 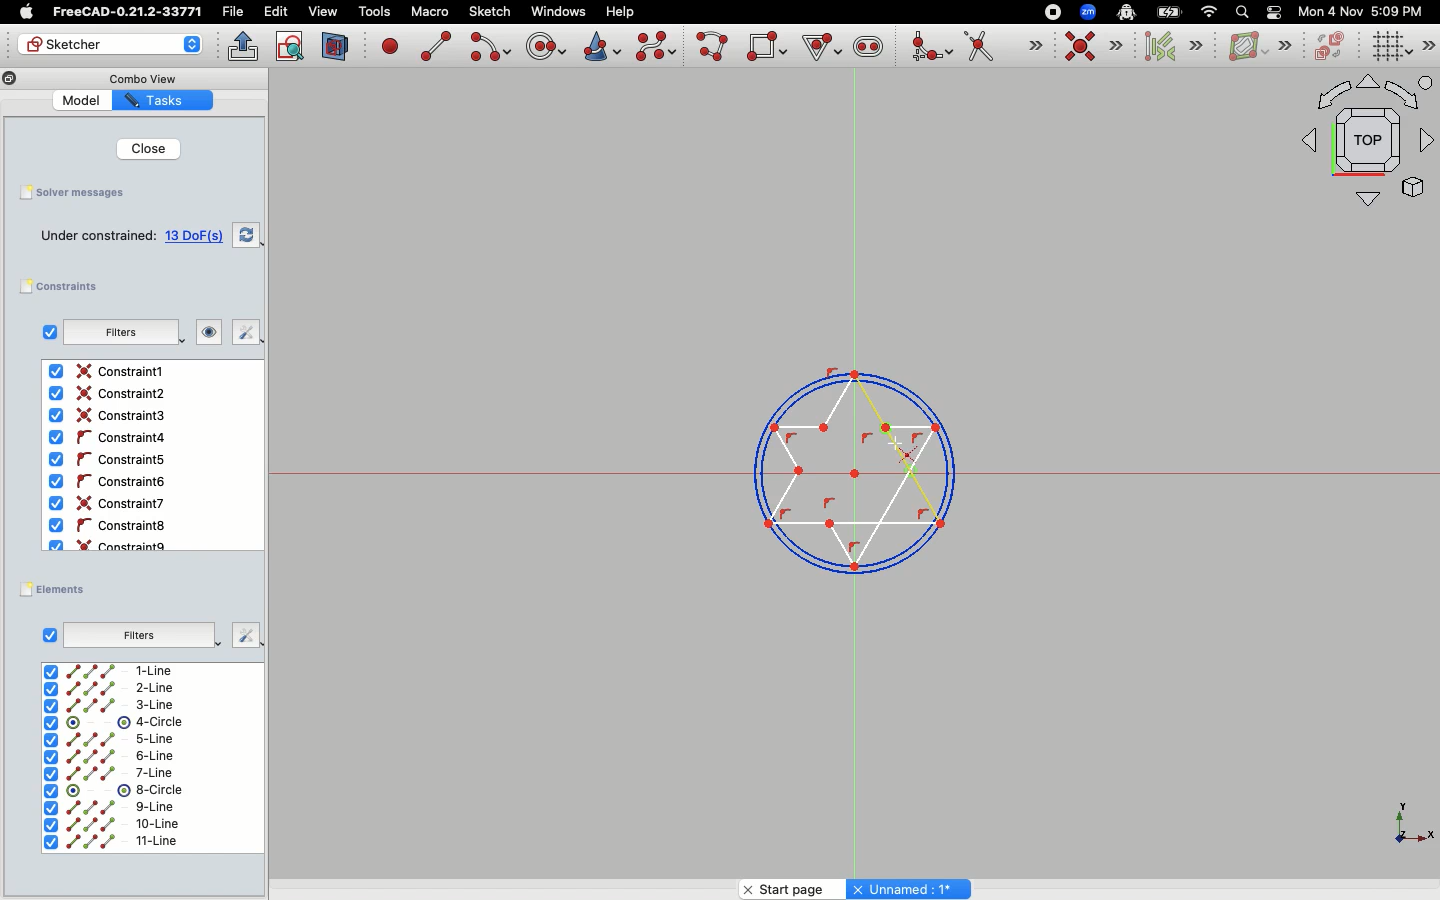 I want to click on Create poly line, so click(x=713, y=48).